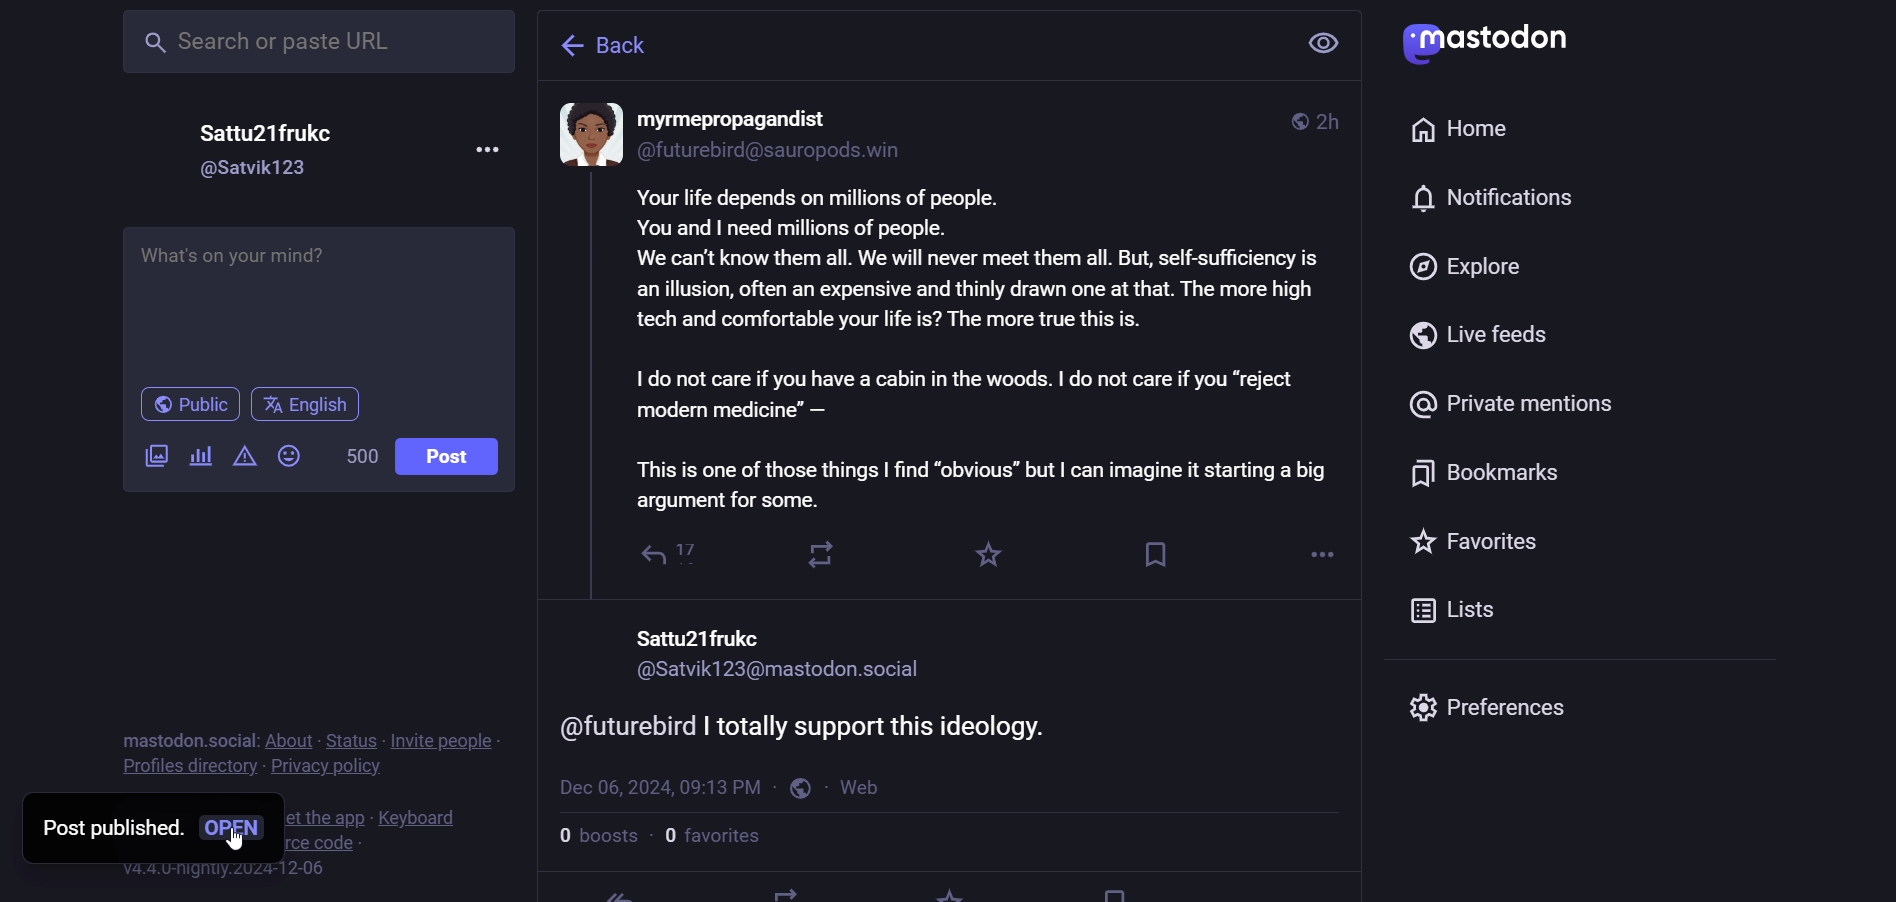  What do you see at coordinates (586, 135) in the screenshot?
I see `display picture` at bounding box center [586, 135].